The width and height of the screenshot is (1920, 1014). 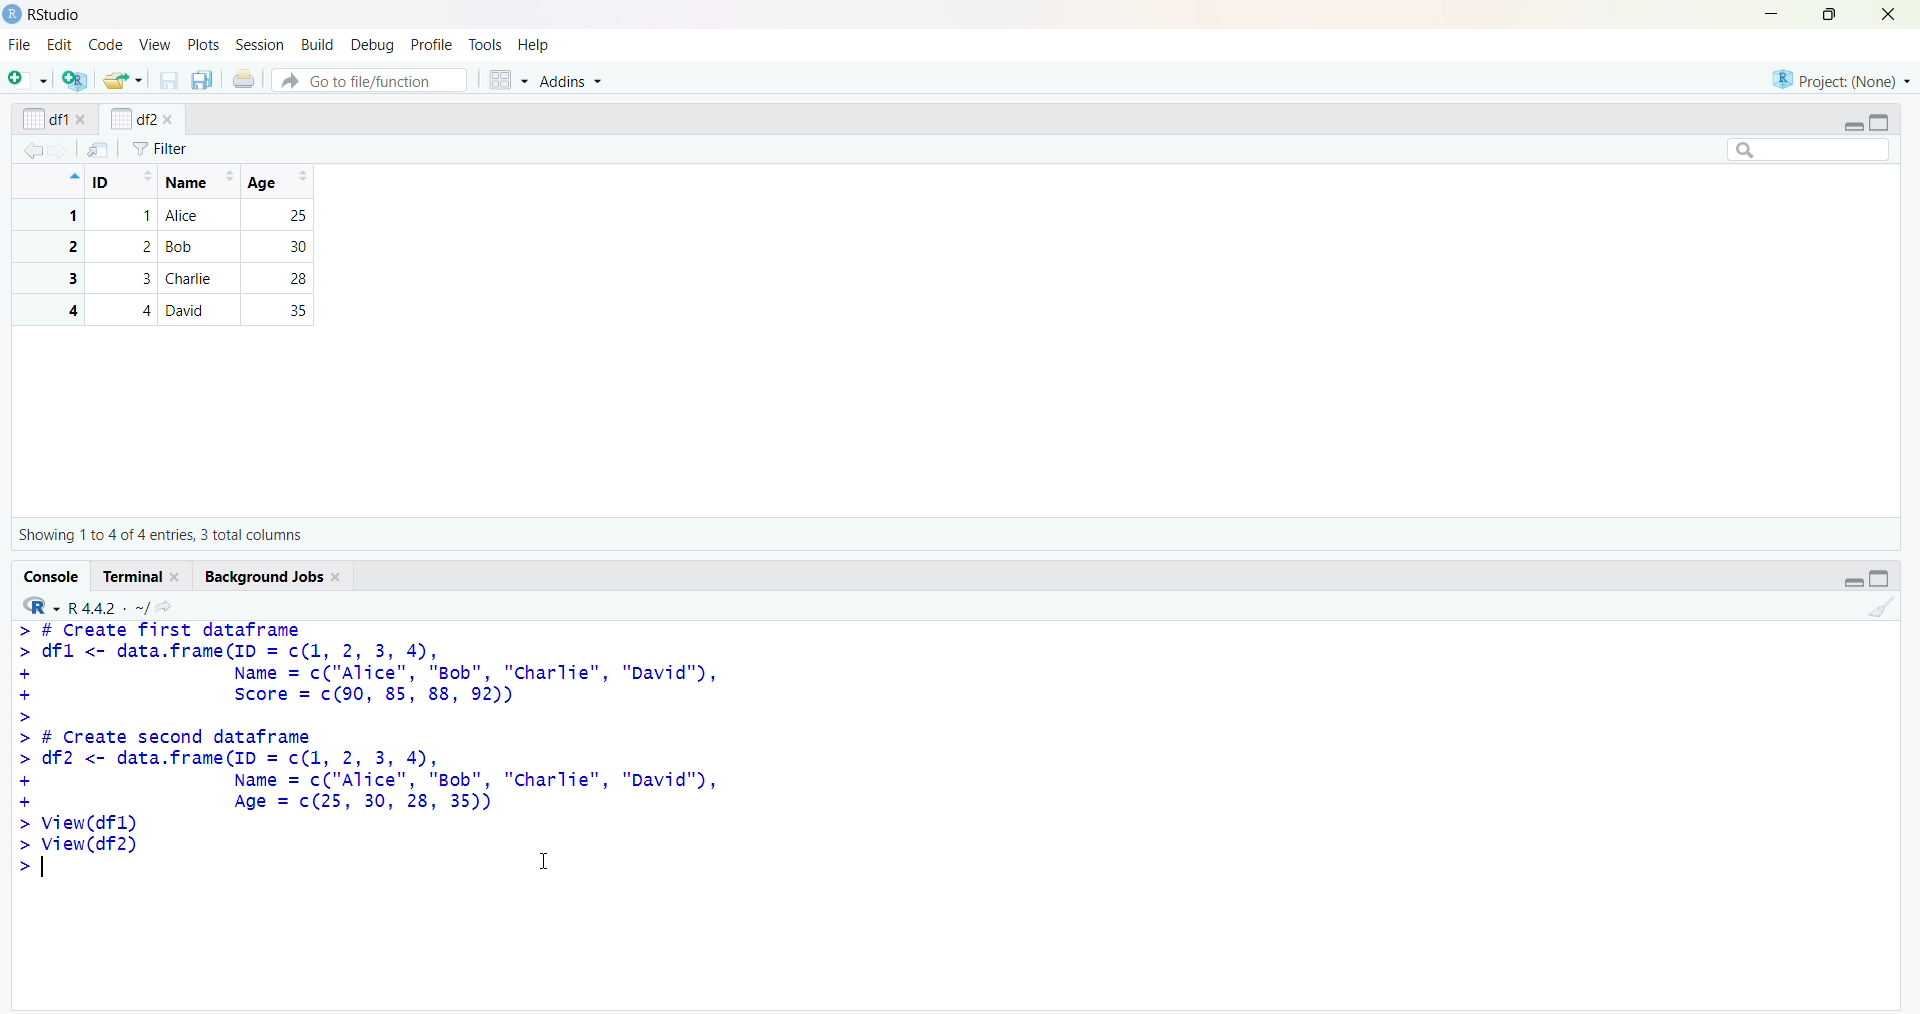 I want to click on project (none), so click(x=1841, y=79).